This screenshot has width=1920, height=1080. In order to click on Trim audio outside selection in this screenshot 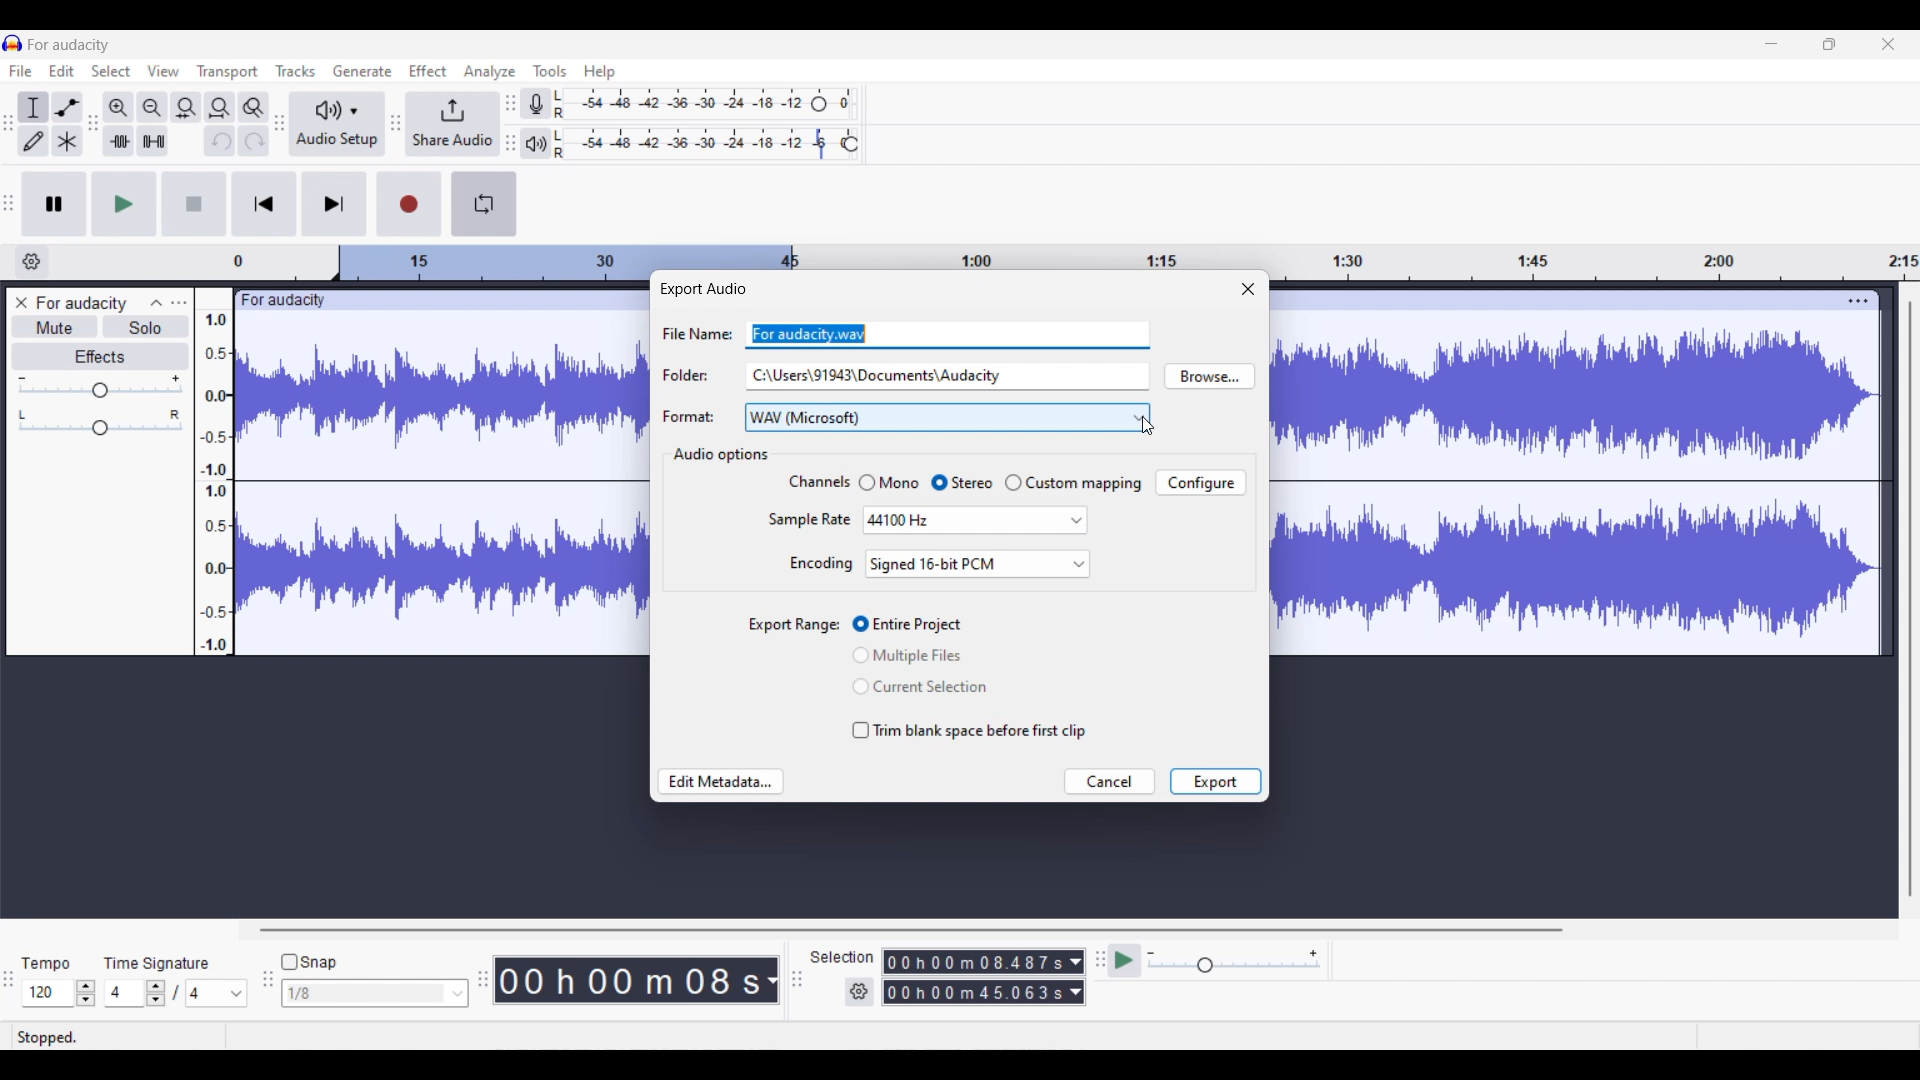, I will do `click(119, 141)`.